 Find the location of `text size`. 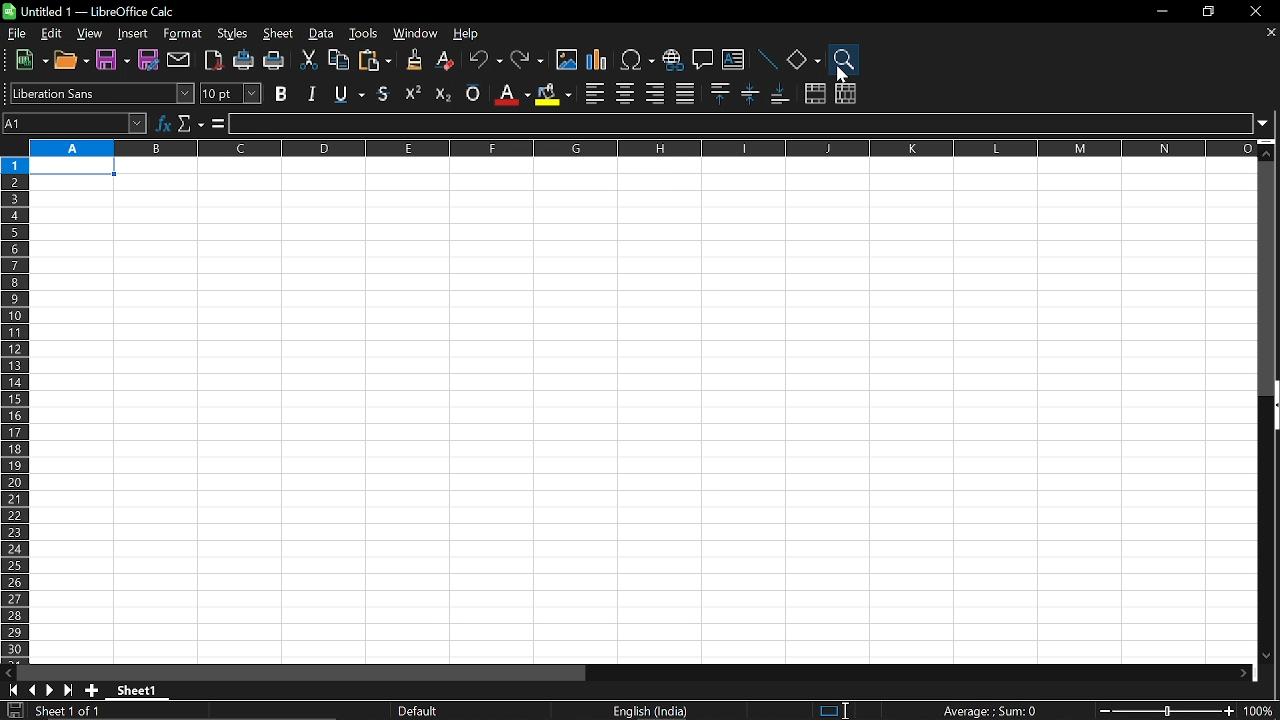

text size is located at coordinates (230, 94).